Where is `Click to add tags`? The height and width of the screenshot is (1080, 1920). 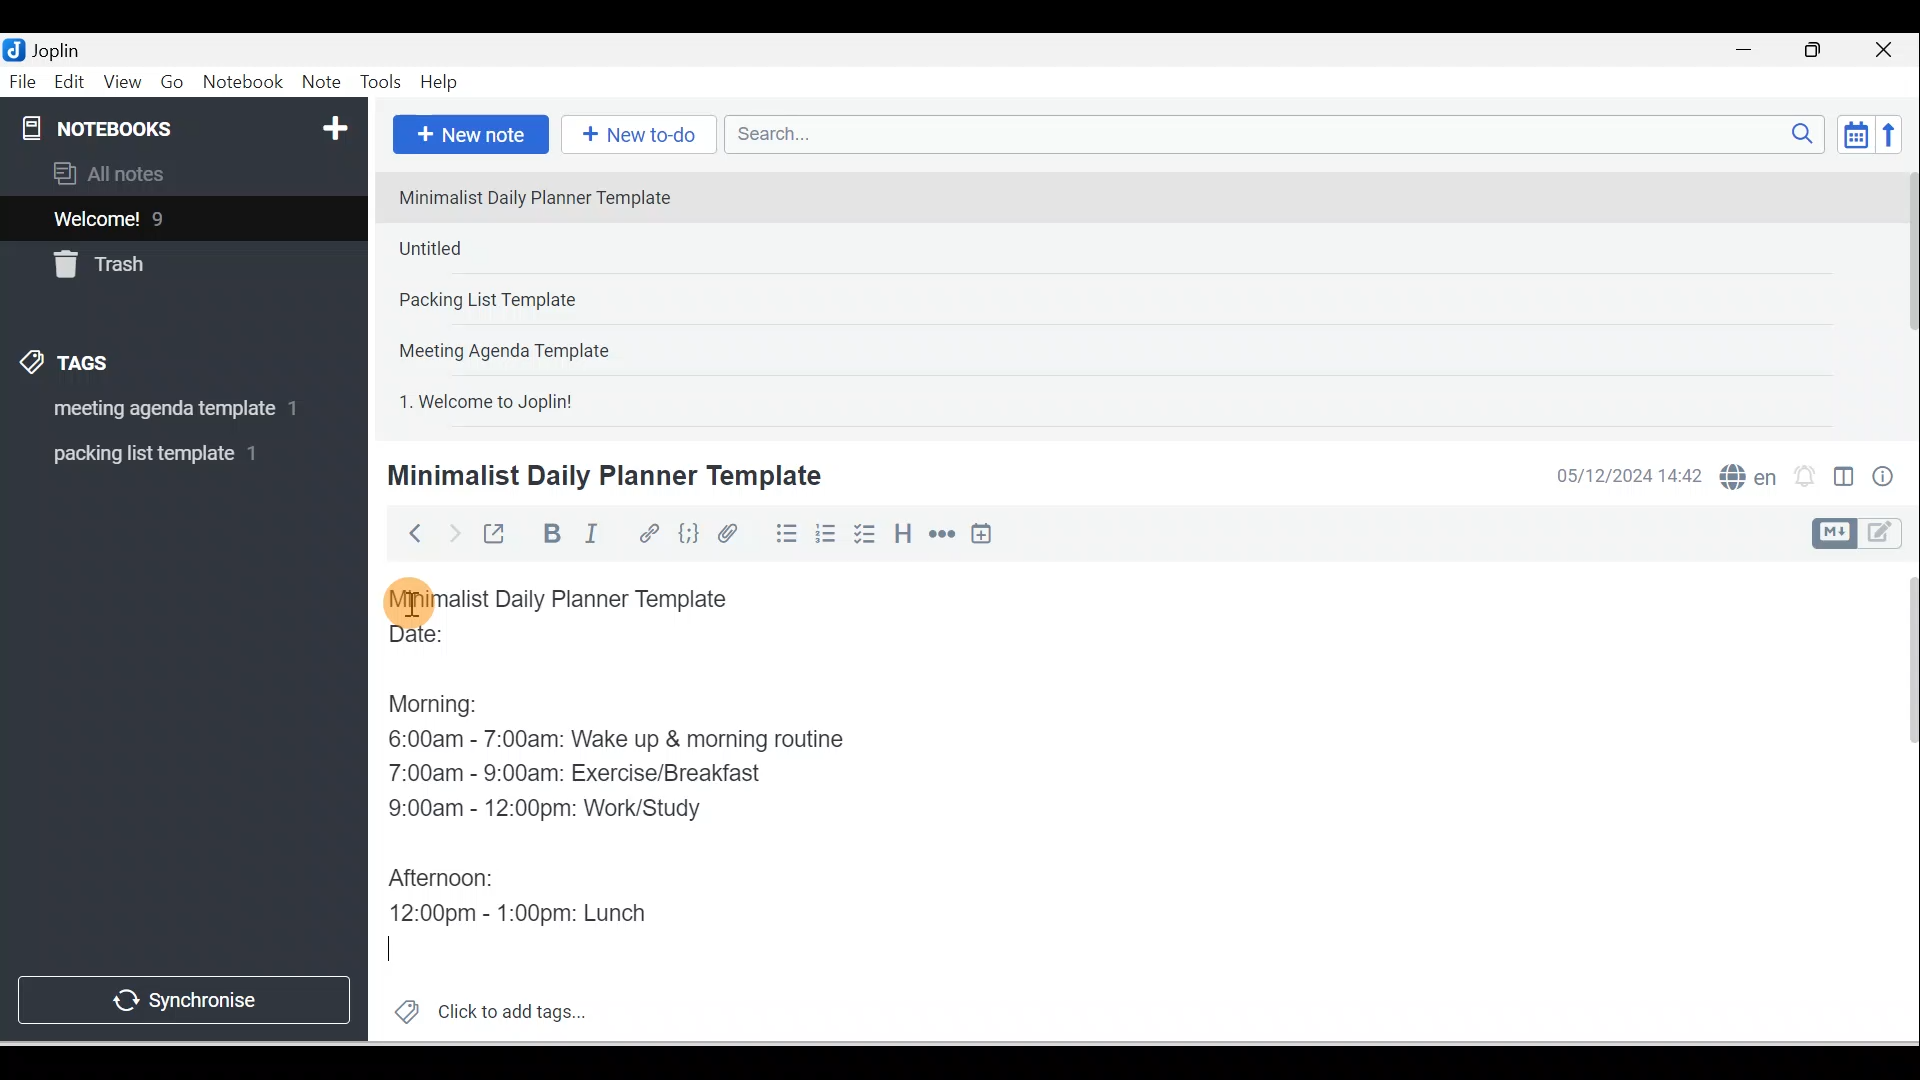 Click to add tags is located at coordinates (482, 1009).